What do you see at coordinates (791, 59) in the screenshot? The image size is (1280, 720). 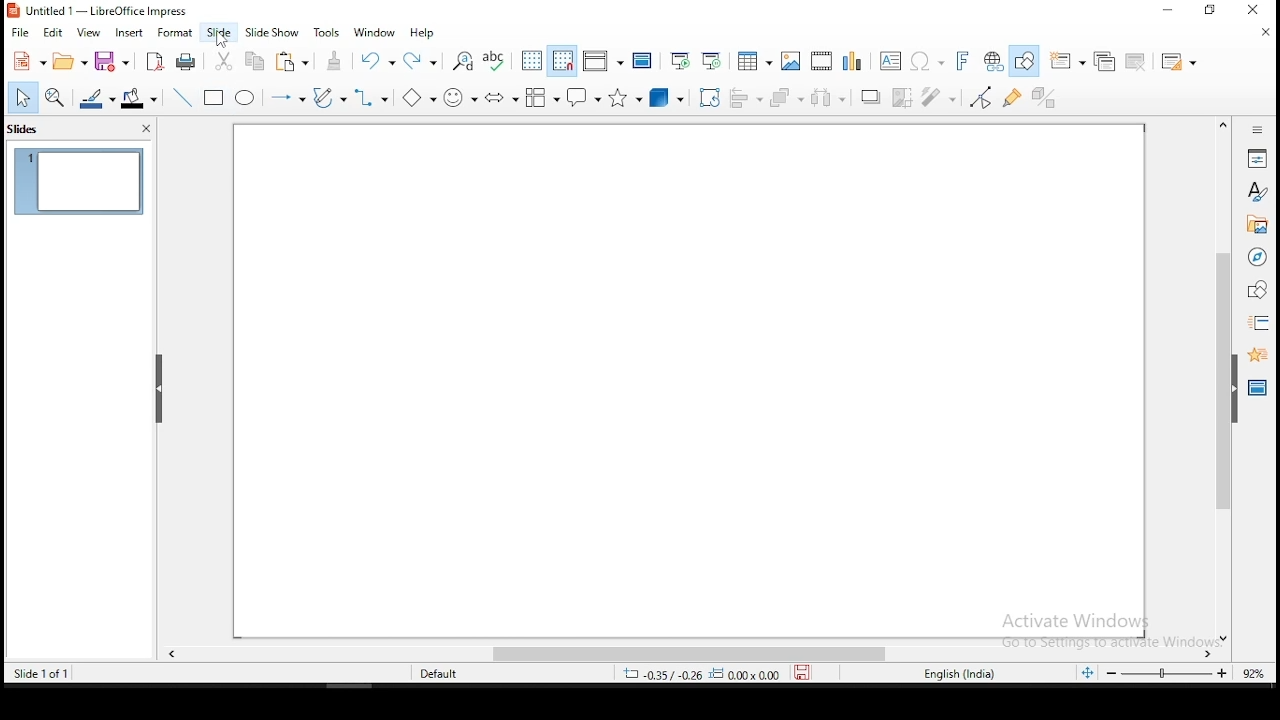 I see `images` at bounding box center [791, 59].